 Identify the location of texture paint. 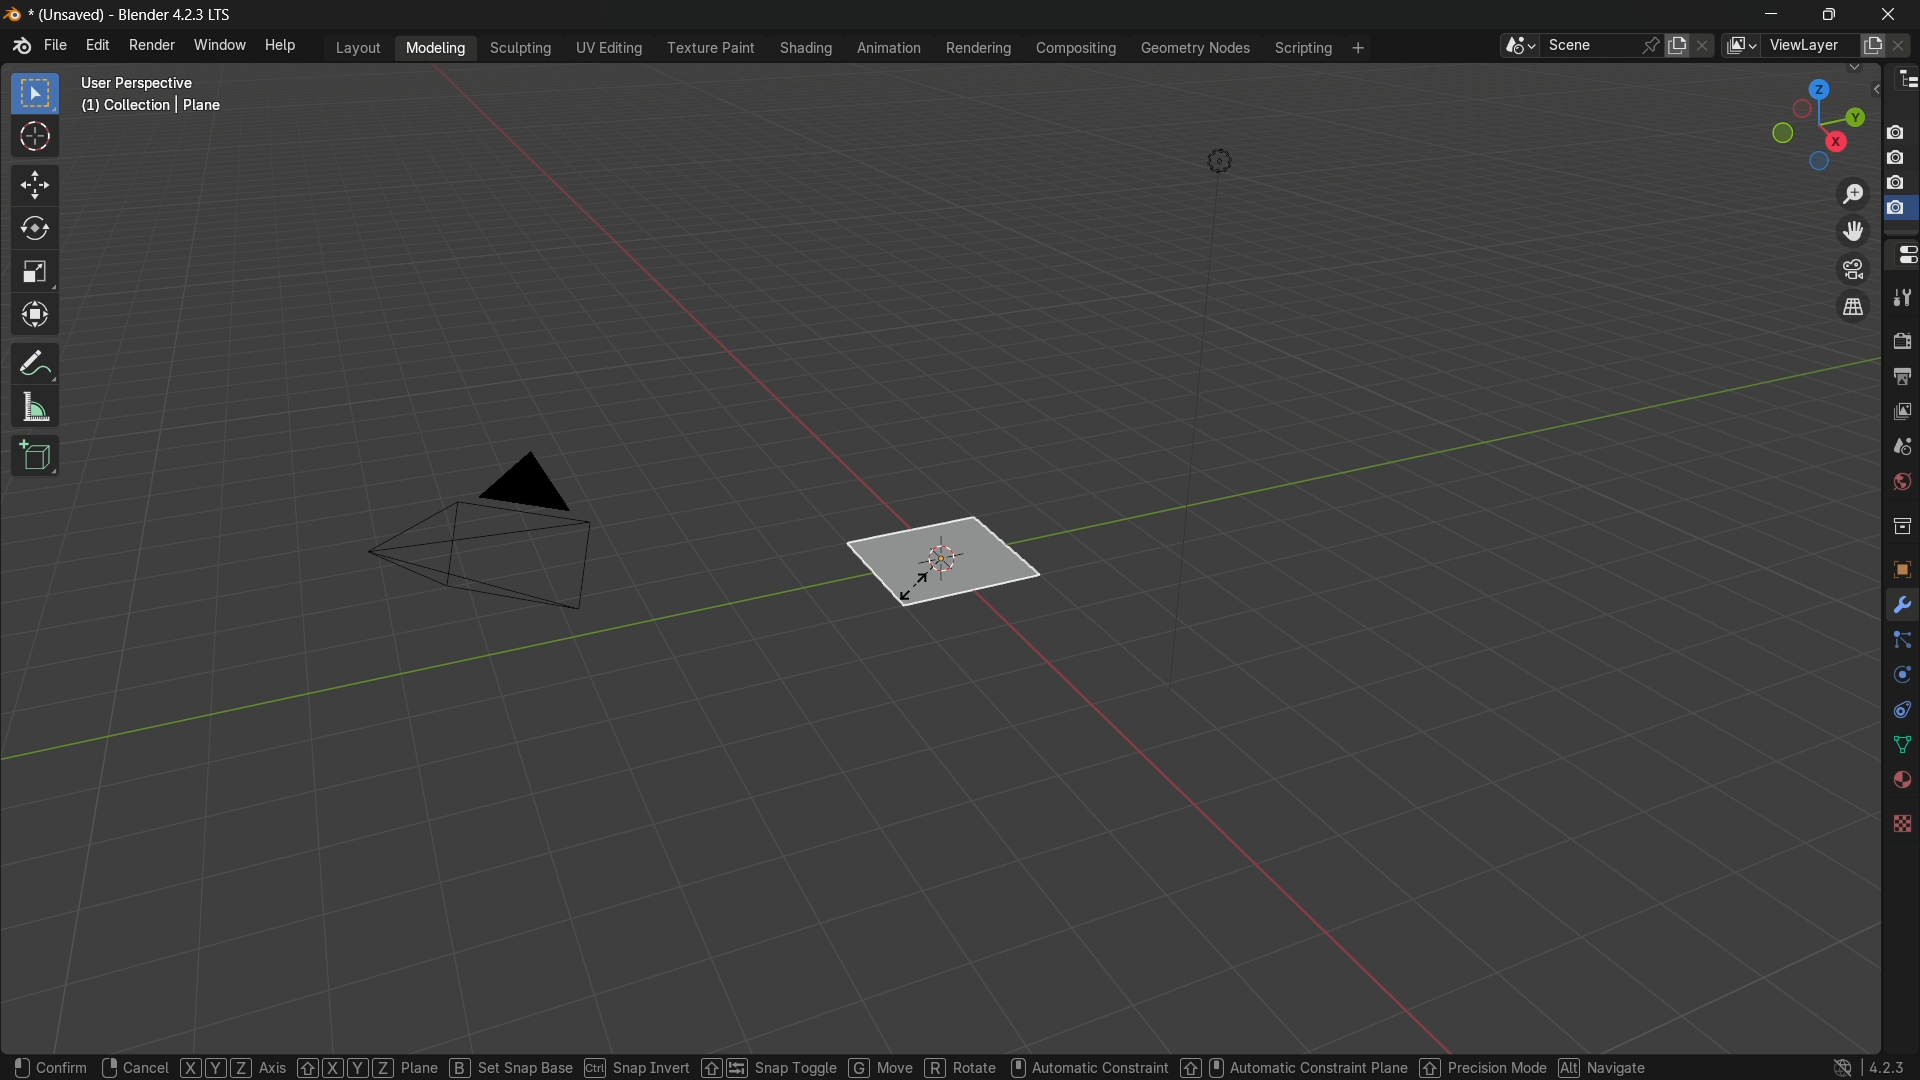
(711, 48).